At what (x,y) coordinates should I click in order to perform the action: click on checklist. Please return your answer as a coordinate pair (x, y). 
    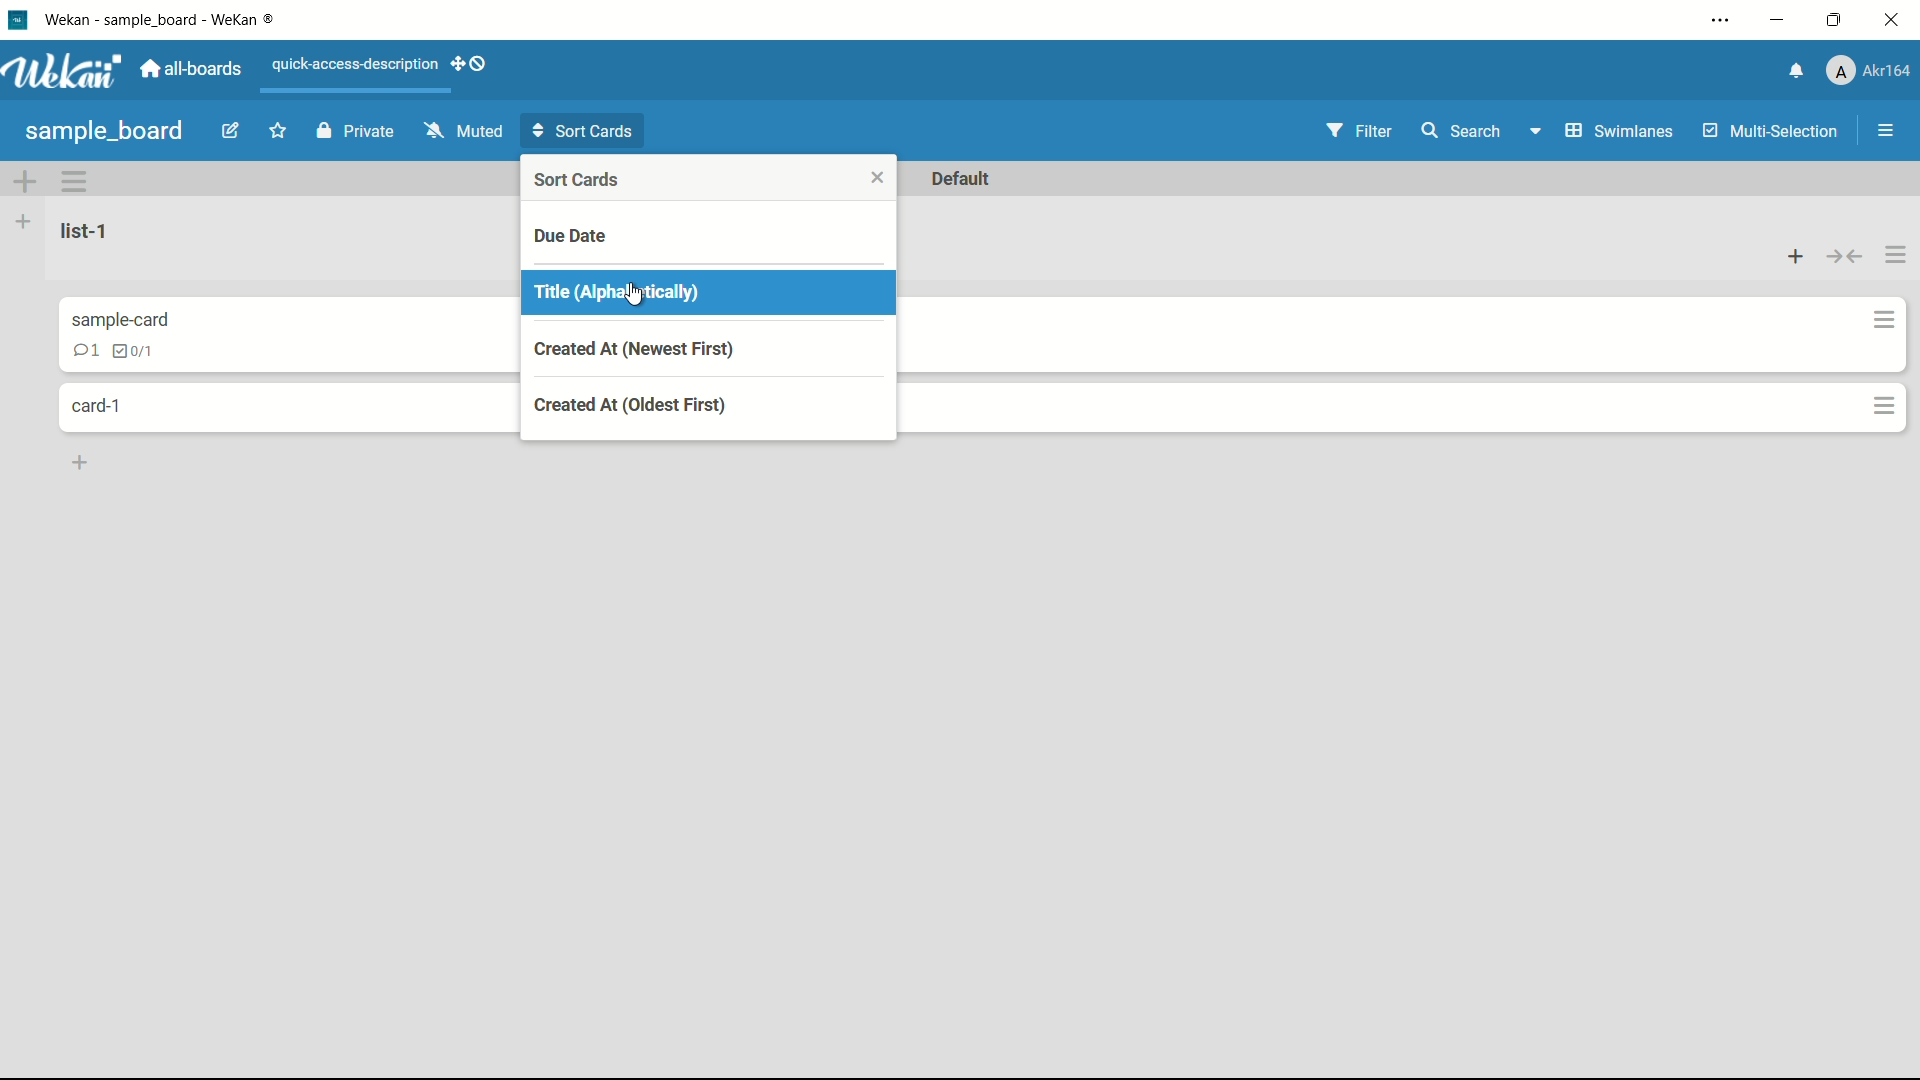
    Looking at the image, I should click on (130, 351).